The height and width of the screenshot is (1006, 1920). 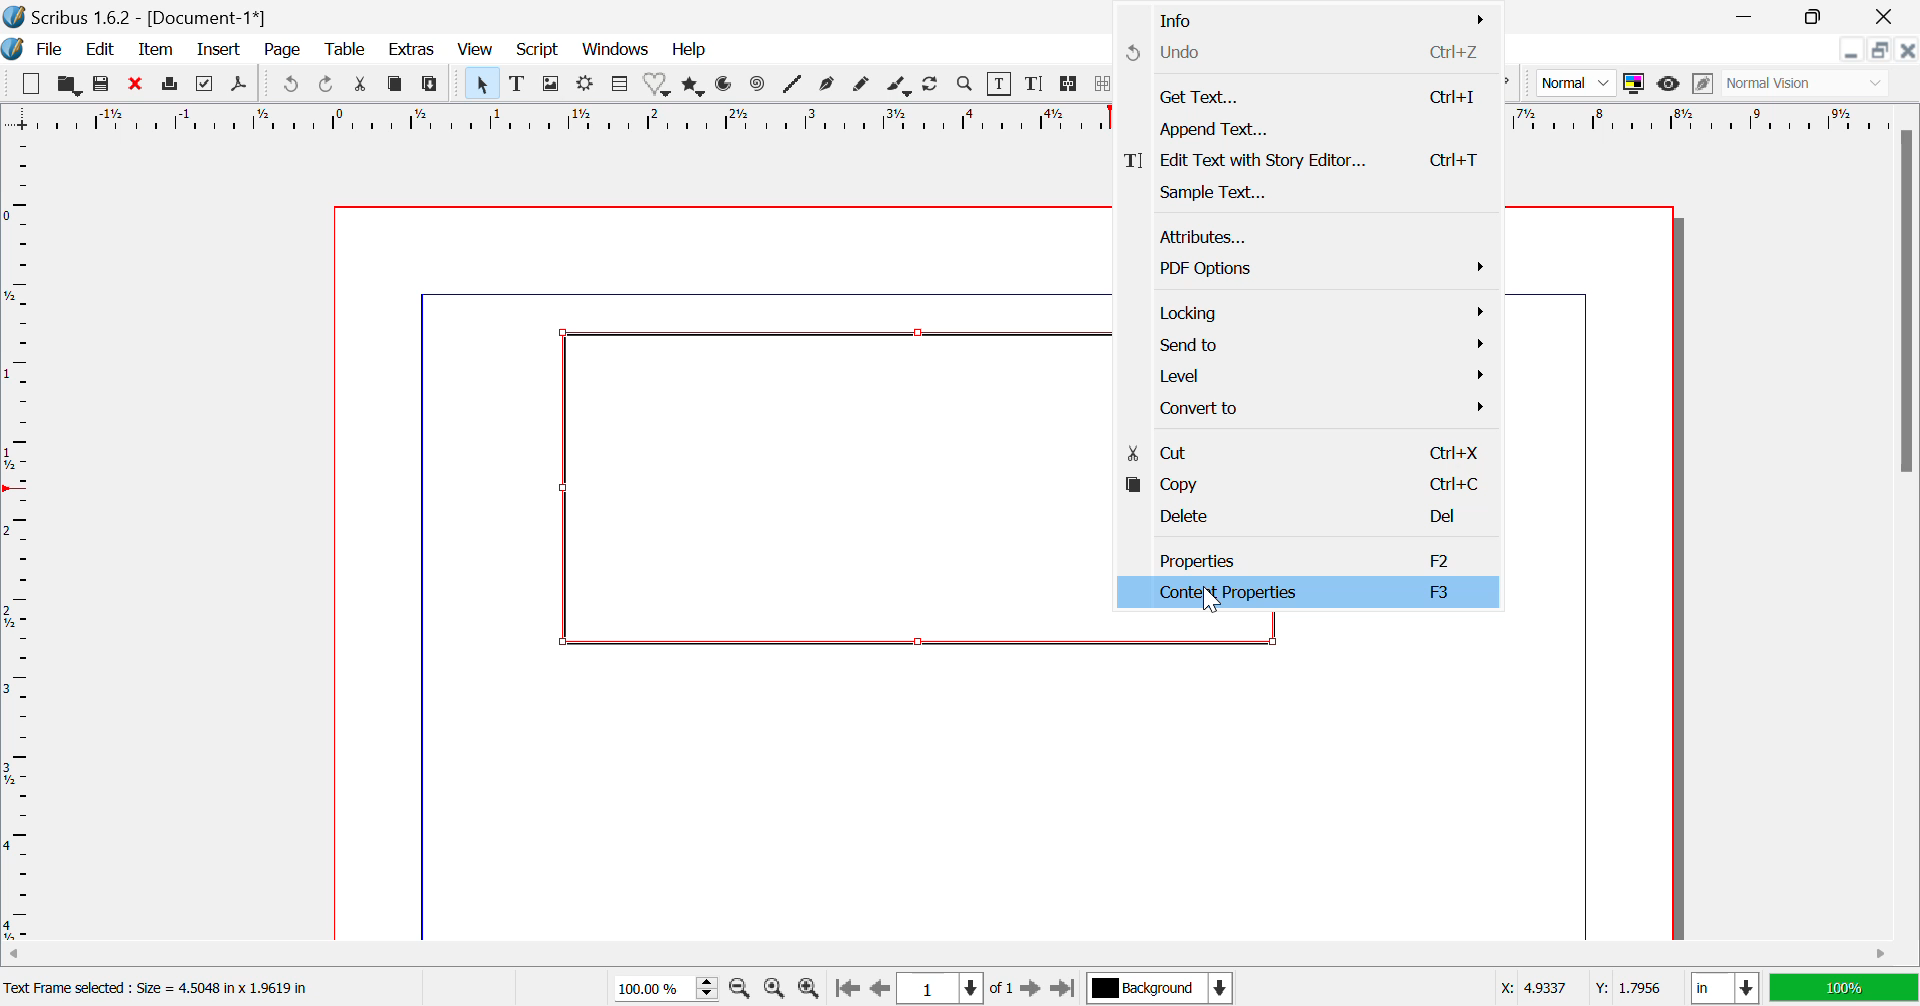 What do you see at coordinates (1309, 379) in the screenshot?
I see `Level` at bounding box center [1309, 379].